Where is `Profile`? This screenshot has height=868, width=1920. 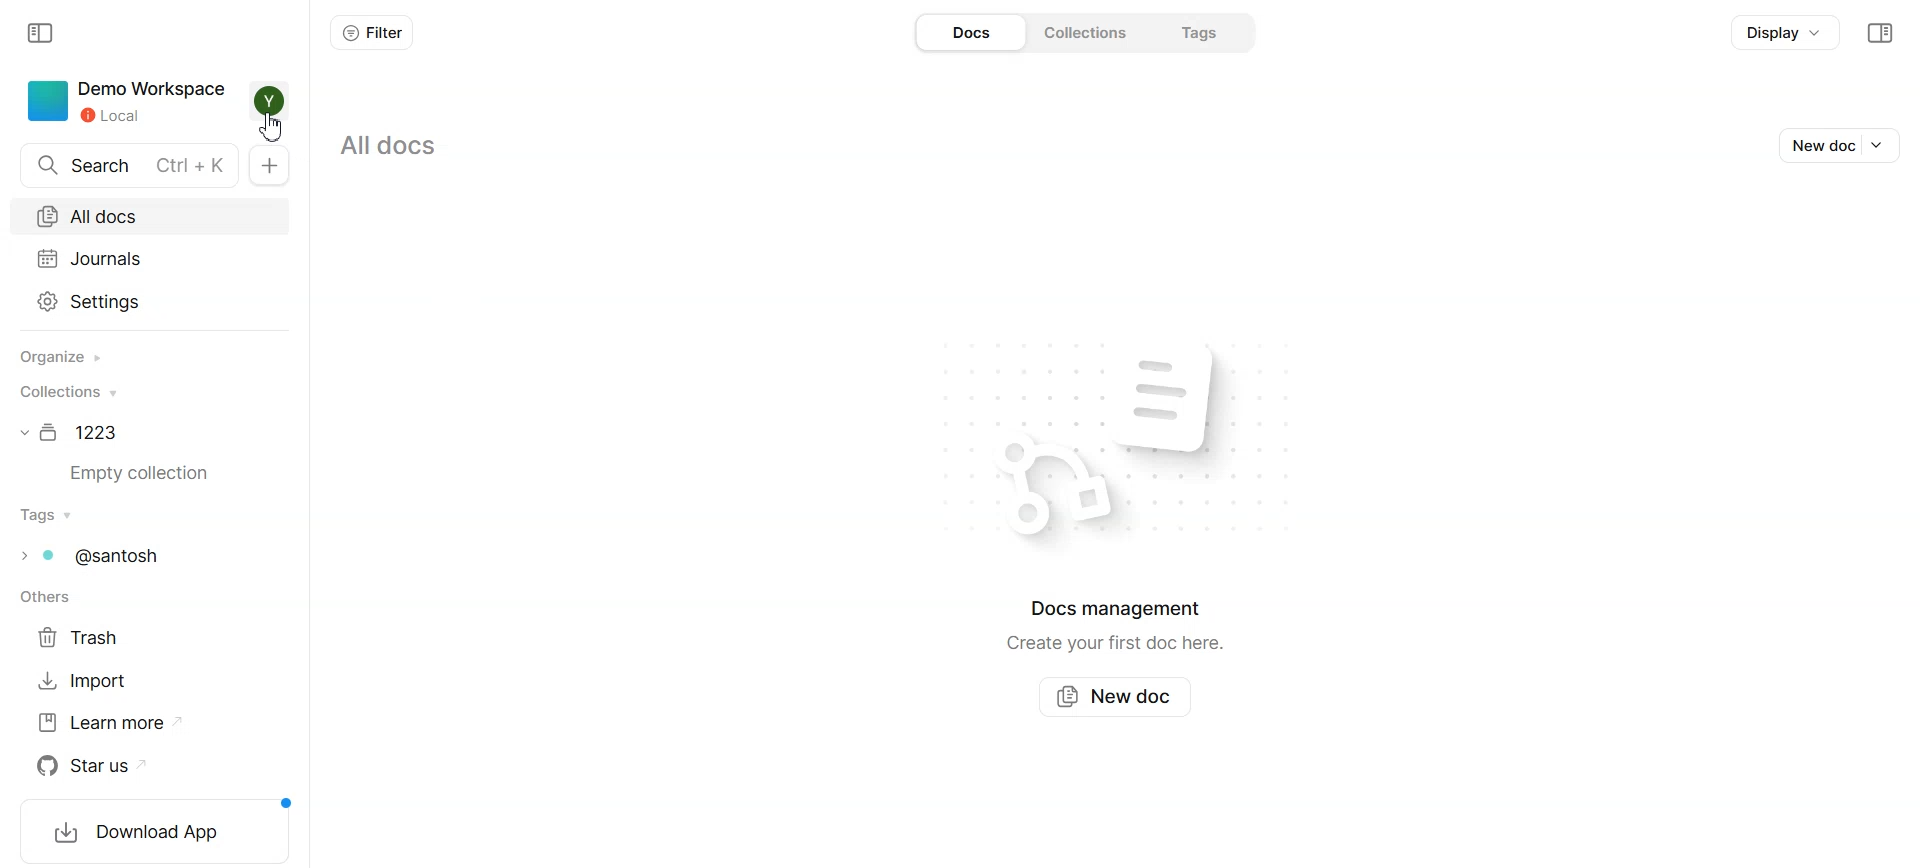
Profile is located at coordinates (271, 100).